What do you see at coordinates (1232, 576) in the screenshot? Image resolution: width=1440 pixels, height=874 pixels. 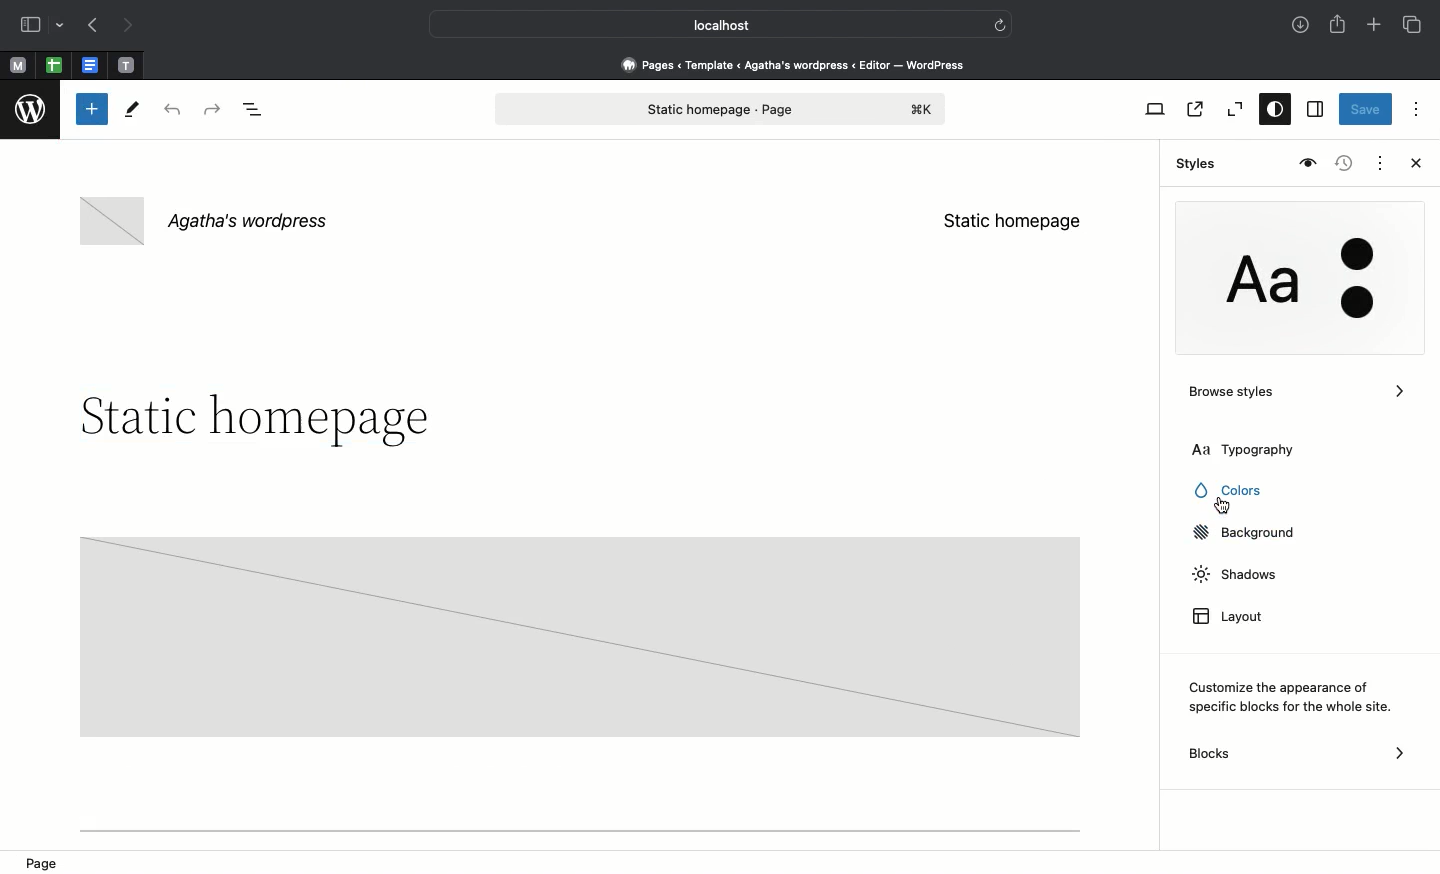 I see `Shadows` at bounding box center [1232, 576].